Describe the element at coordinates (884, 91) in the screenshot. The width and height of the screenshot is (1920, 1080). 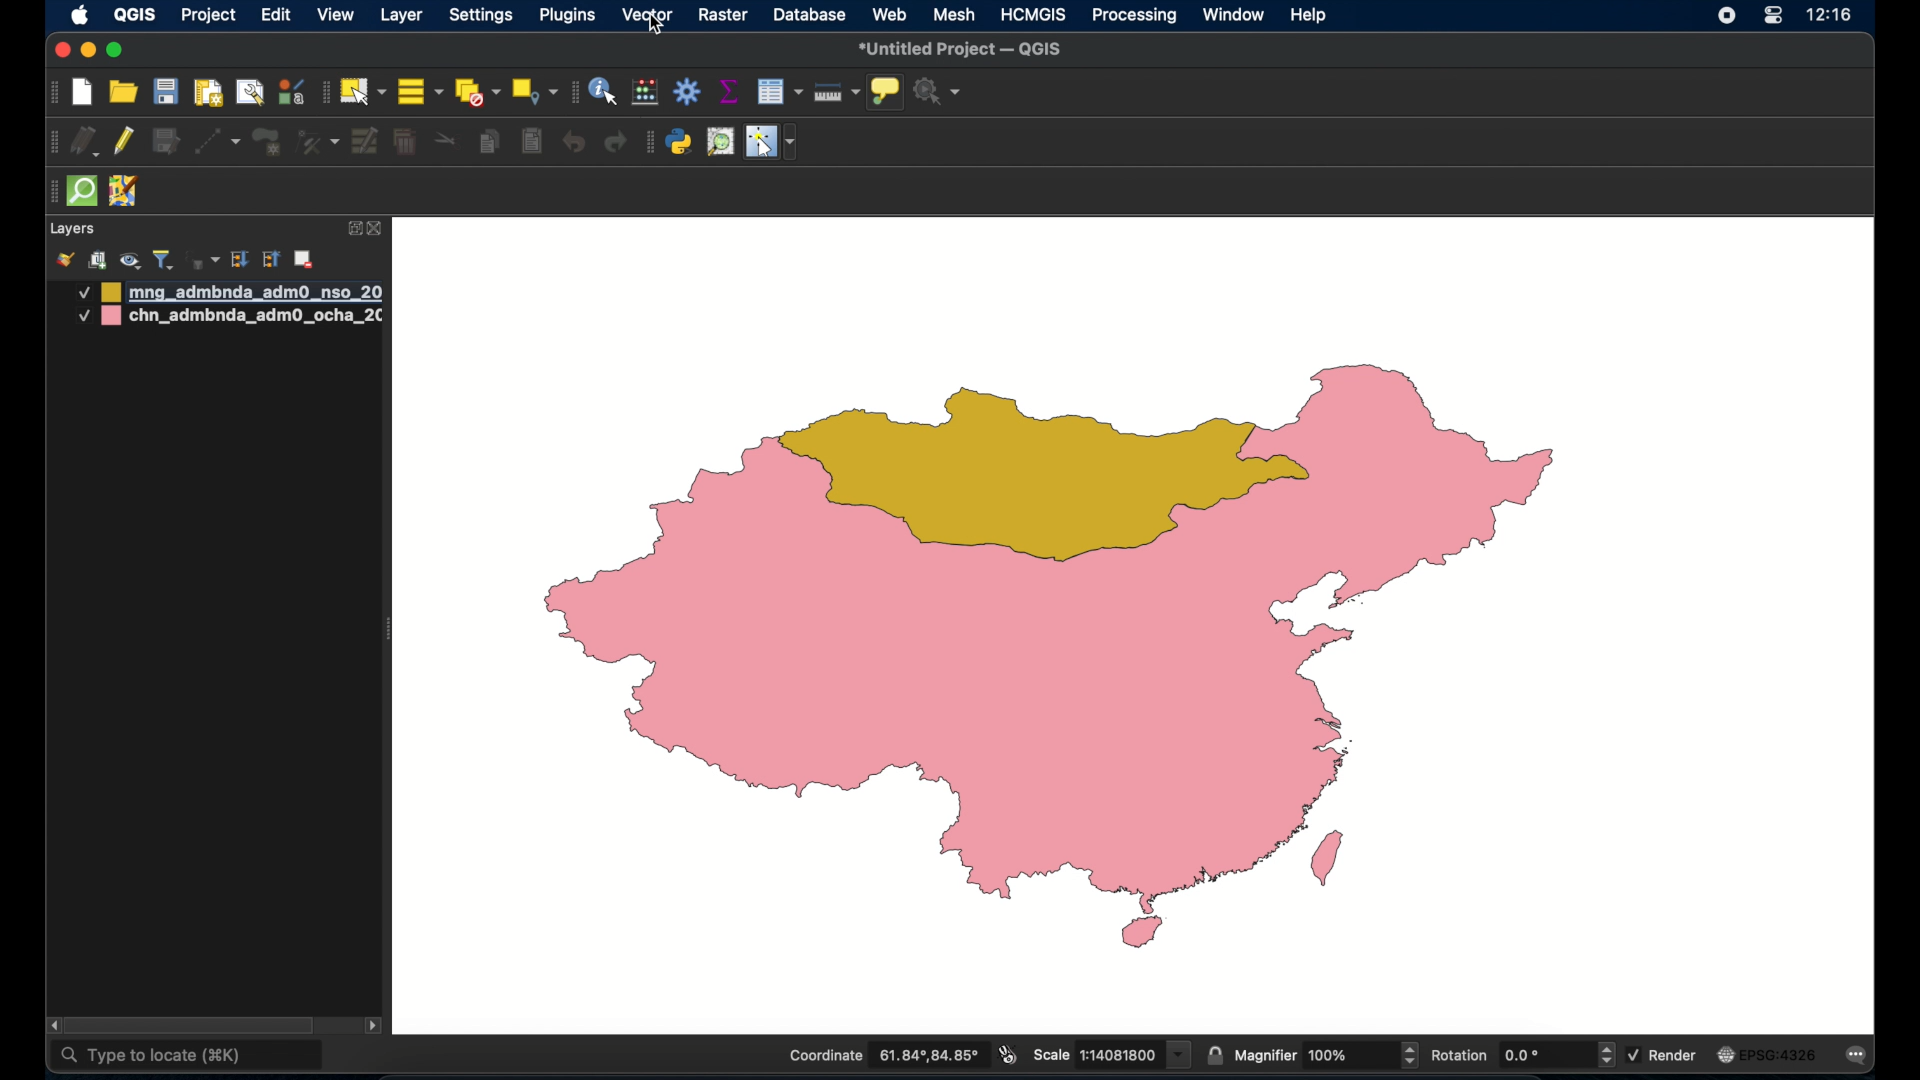
I see `show map tips` at that location.